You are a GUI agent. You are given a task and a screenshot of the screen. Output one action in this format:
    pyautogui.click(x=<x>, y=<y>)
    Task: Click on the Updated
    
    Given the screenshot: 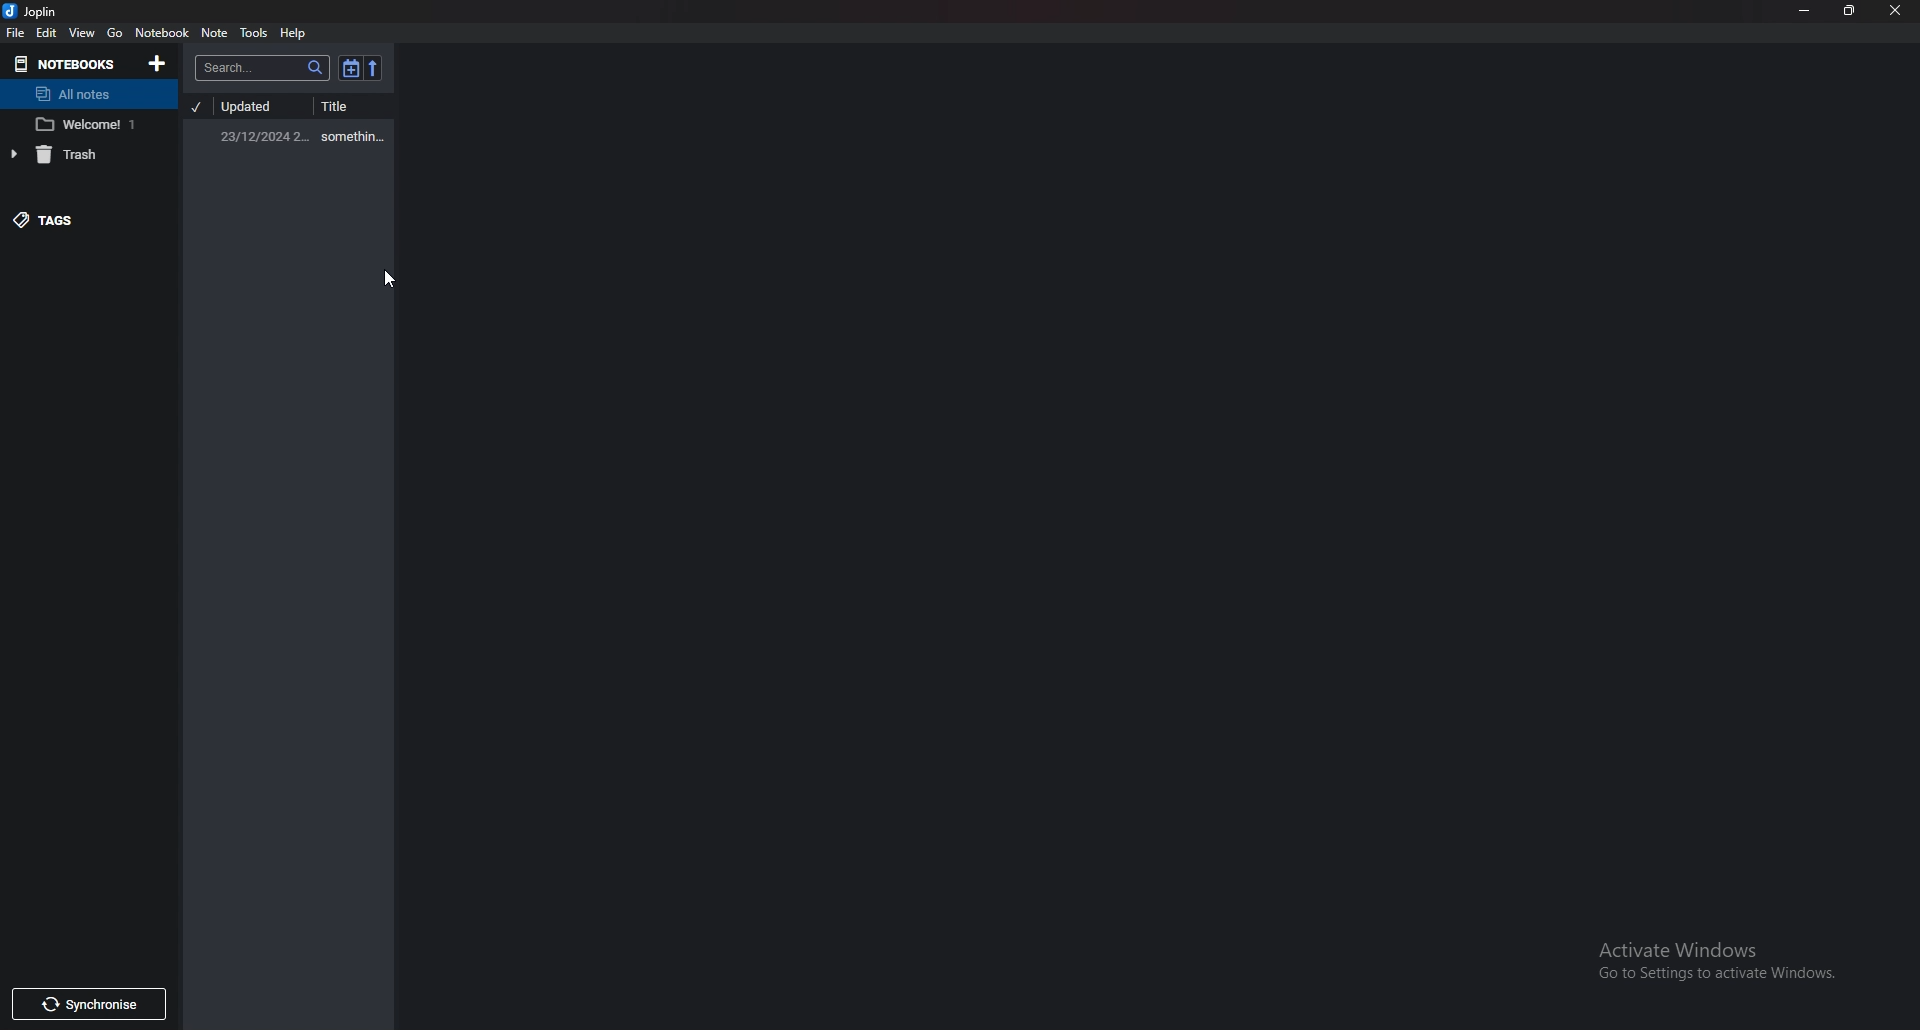 What is the action you would take?
    pyautogui.click(x=263, y=136)
    